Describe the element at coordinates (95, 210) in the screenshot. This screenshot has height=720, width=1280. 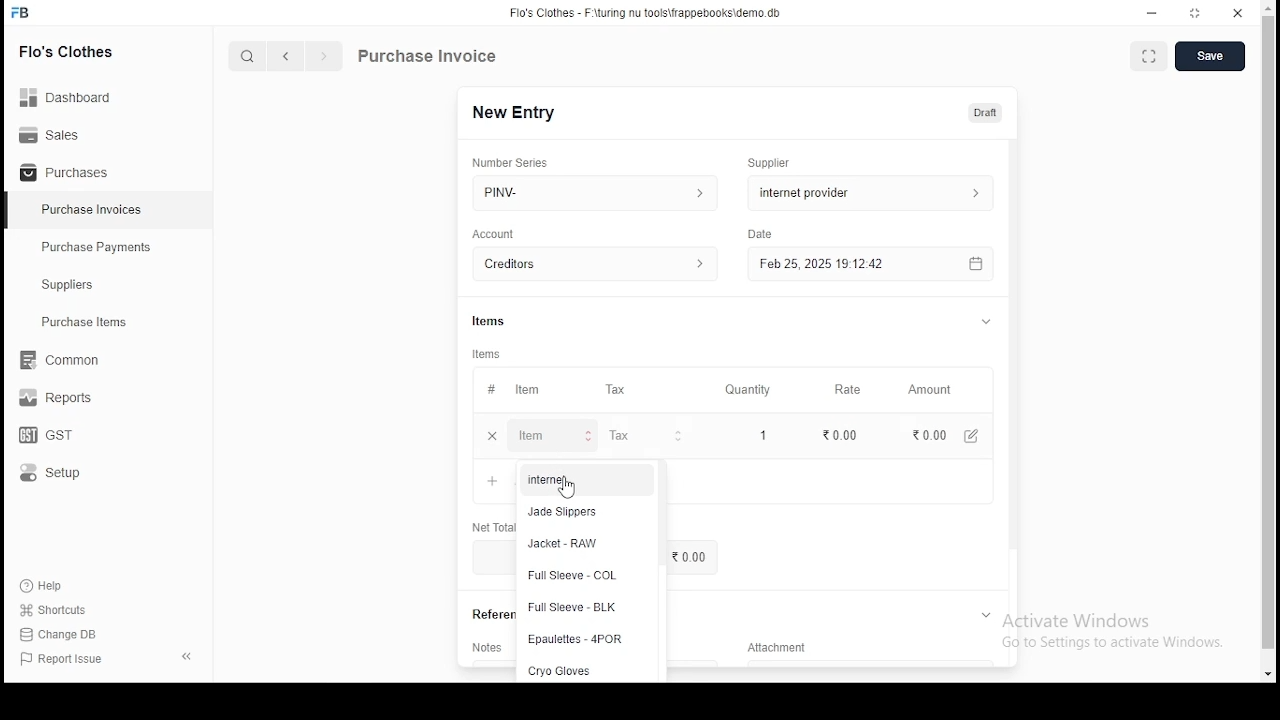
I see `Purchase Invoices` at that location.